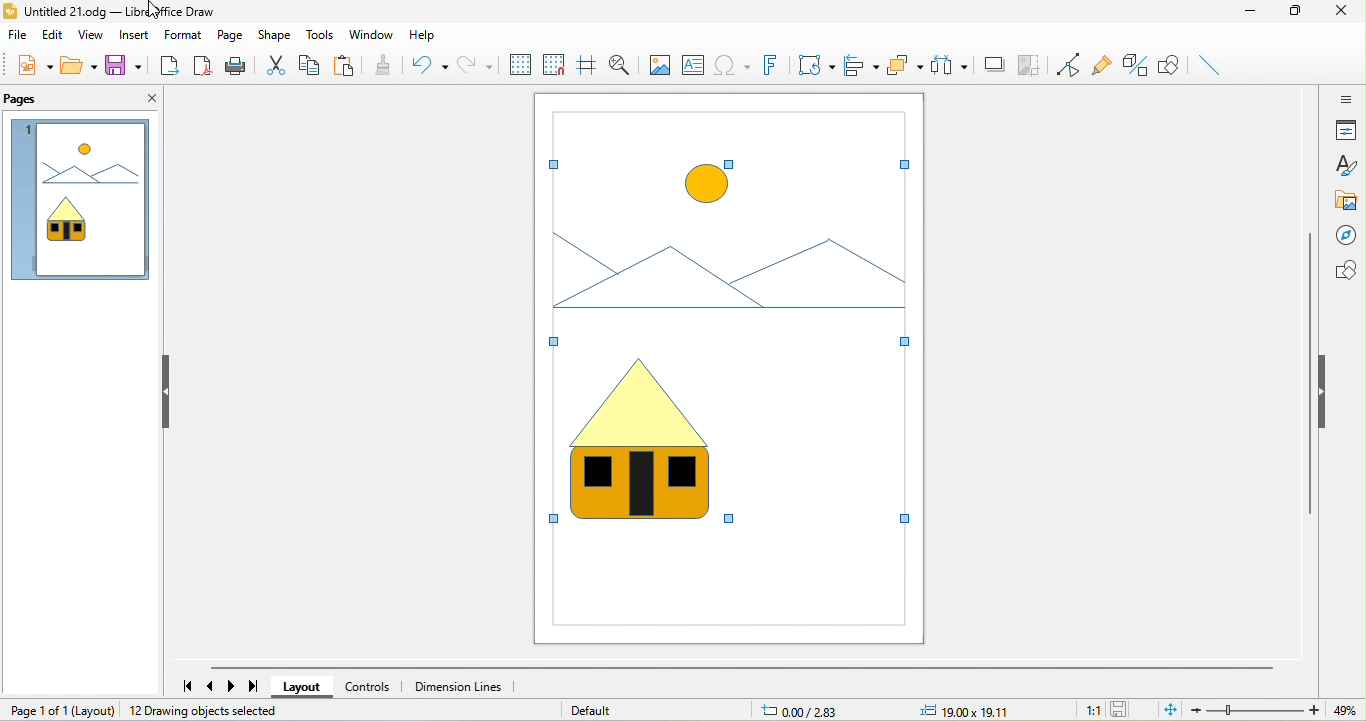  Describe the element at coordinates (593, 710) in the screenshot. I see `default` at that location.